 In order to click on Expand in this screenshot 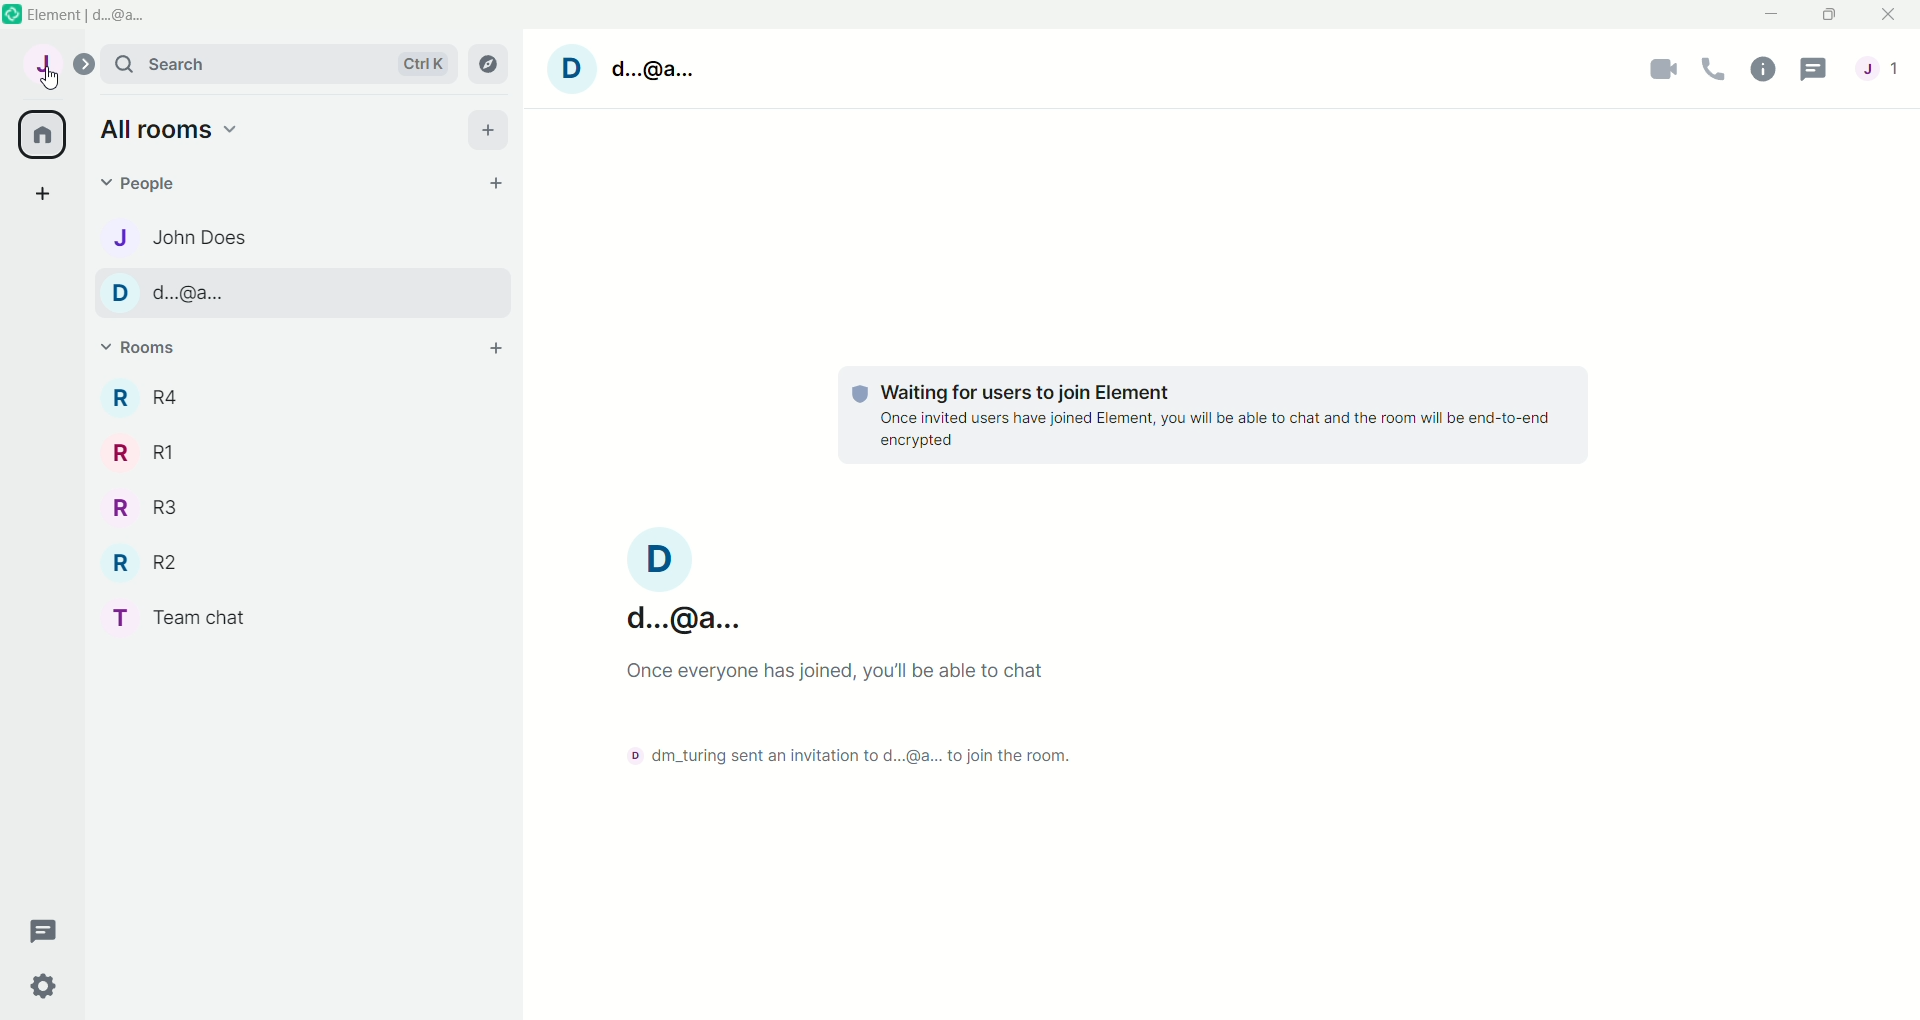, I will do `click(87, 62)`.